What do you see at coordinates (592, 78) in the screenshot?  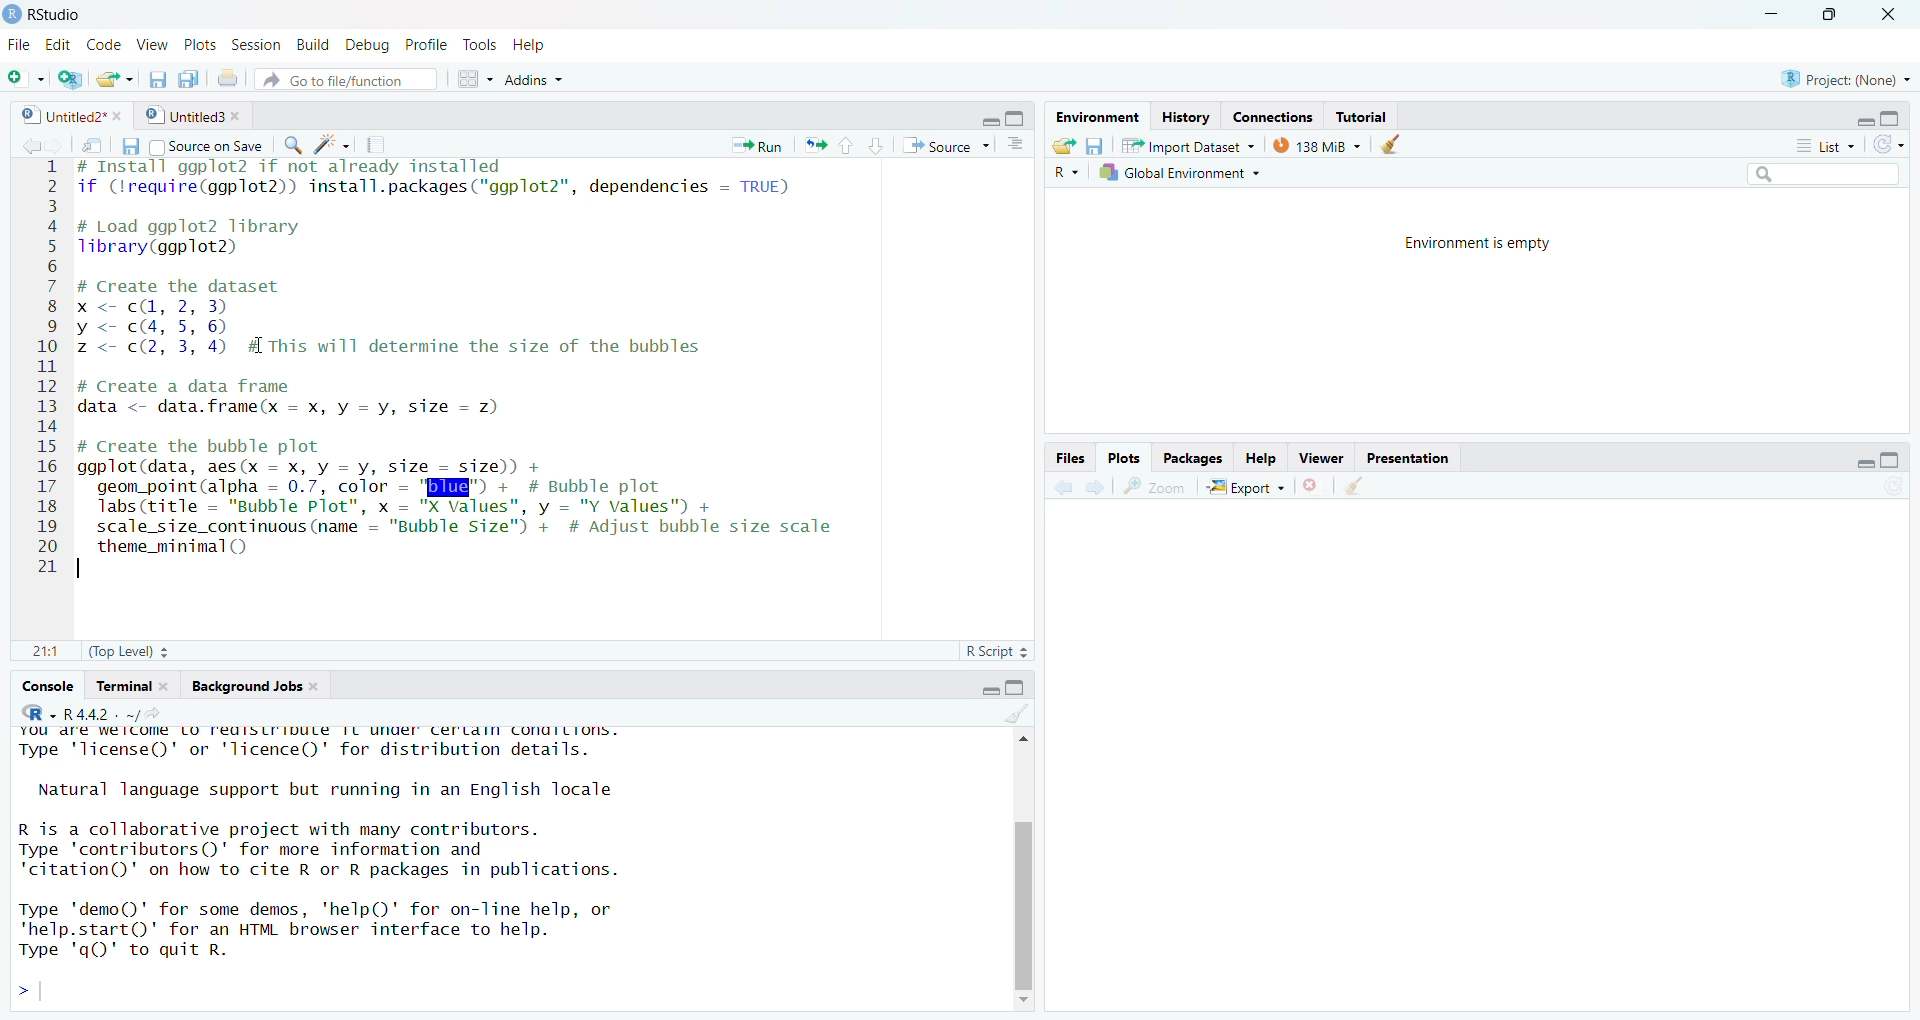 I see `Addins ` at bounding box center [592, 78].